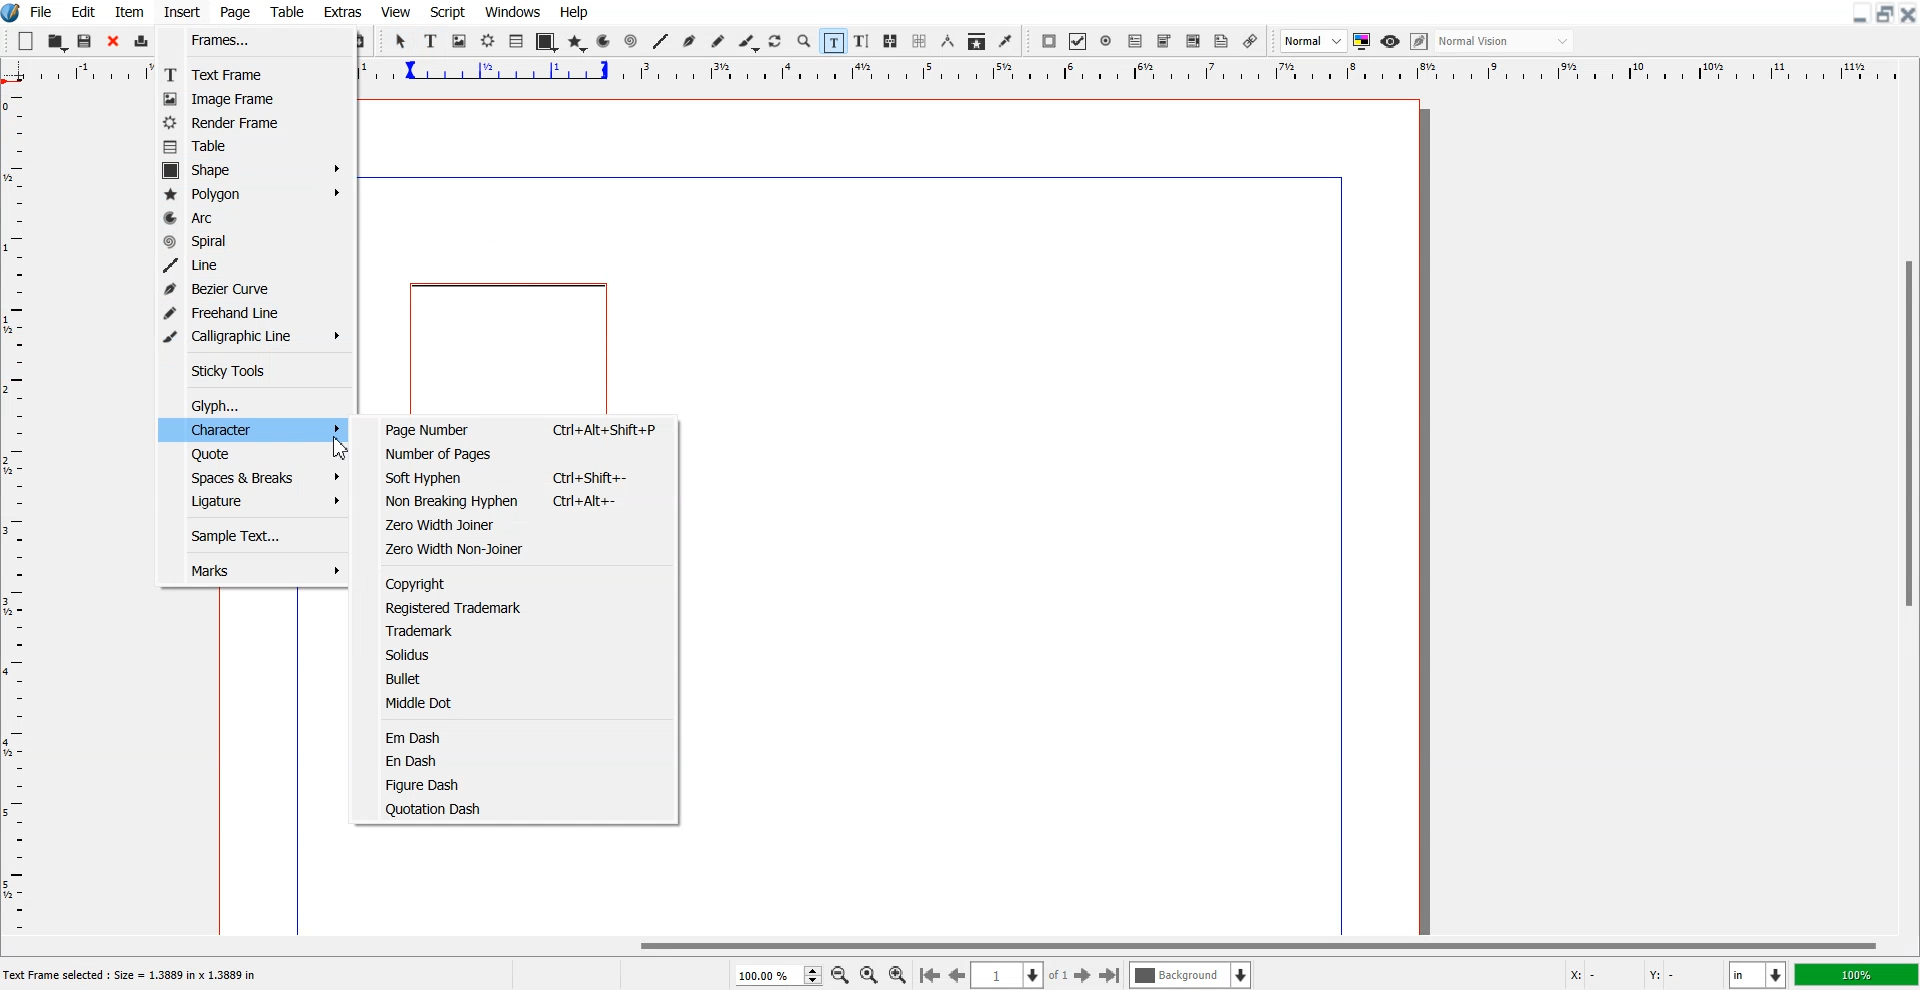  Describe the element at coordinates (521, 807) in the screenshot. I see `Quotation Dash` at that location.